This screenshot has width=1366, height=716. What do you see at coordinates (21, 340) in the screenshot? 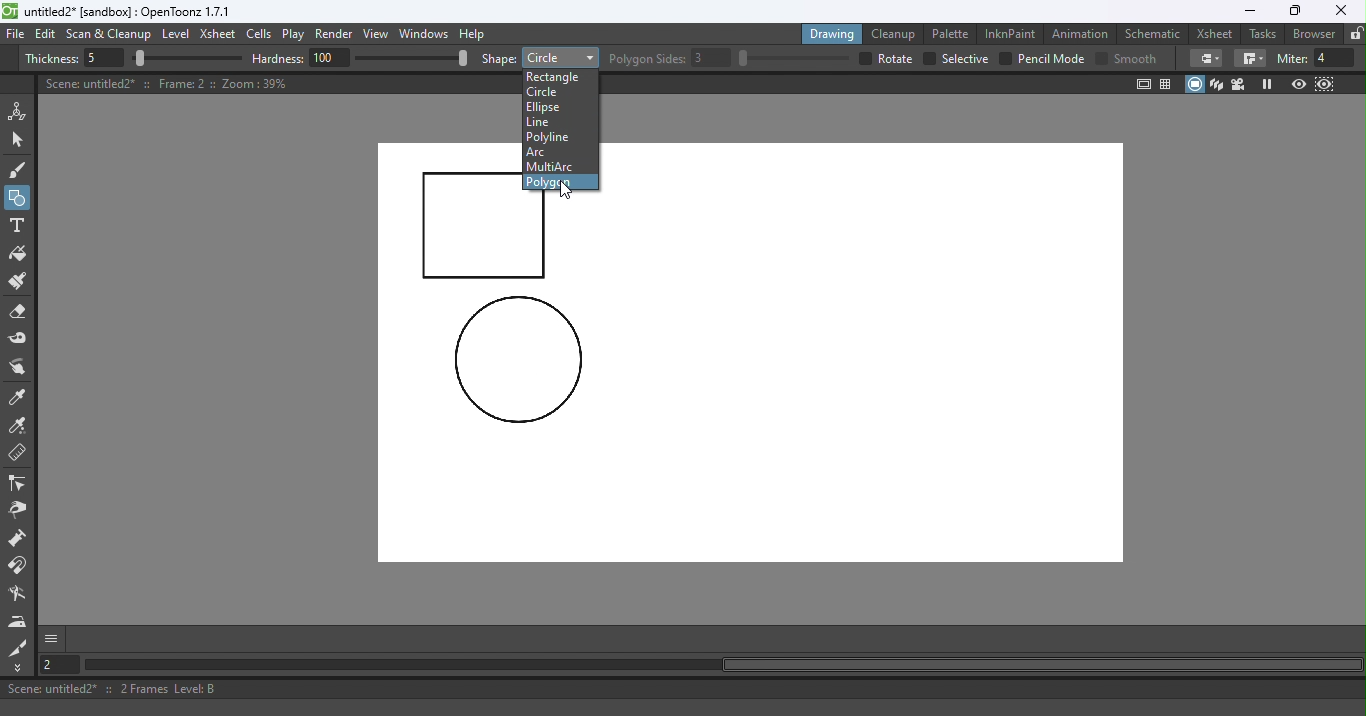
I see `Tape tool` at bounding box center [21, 340].